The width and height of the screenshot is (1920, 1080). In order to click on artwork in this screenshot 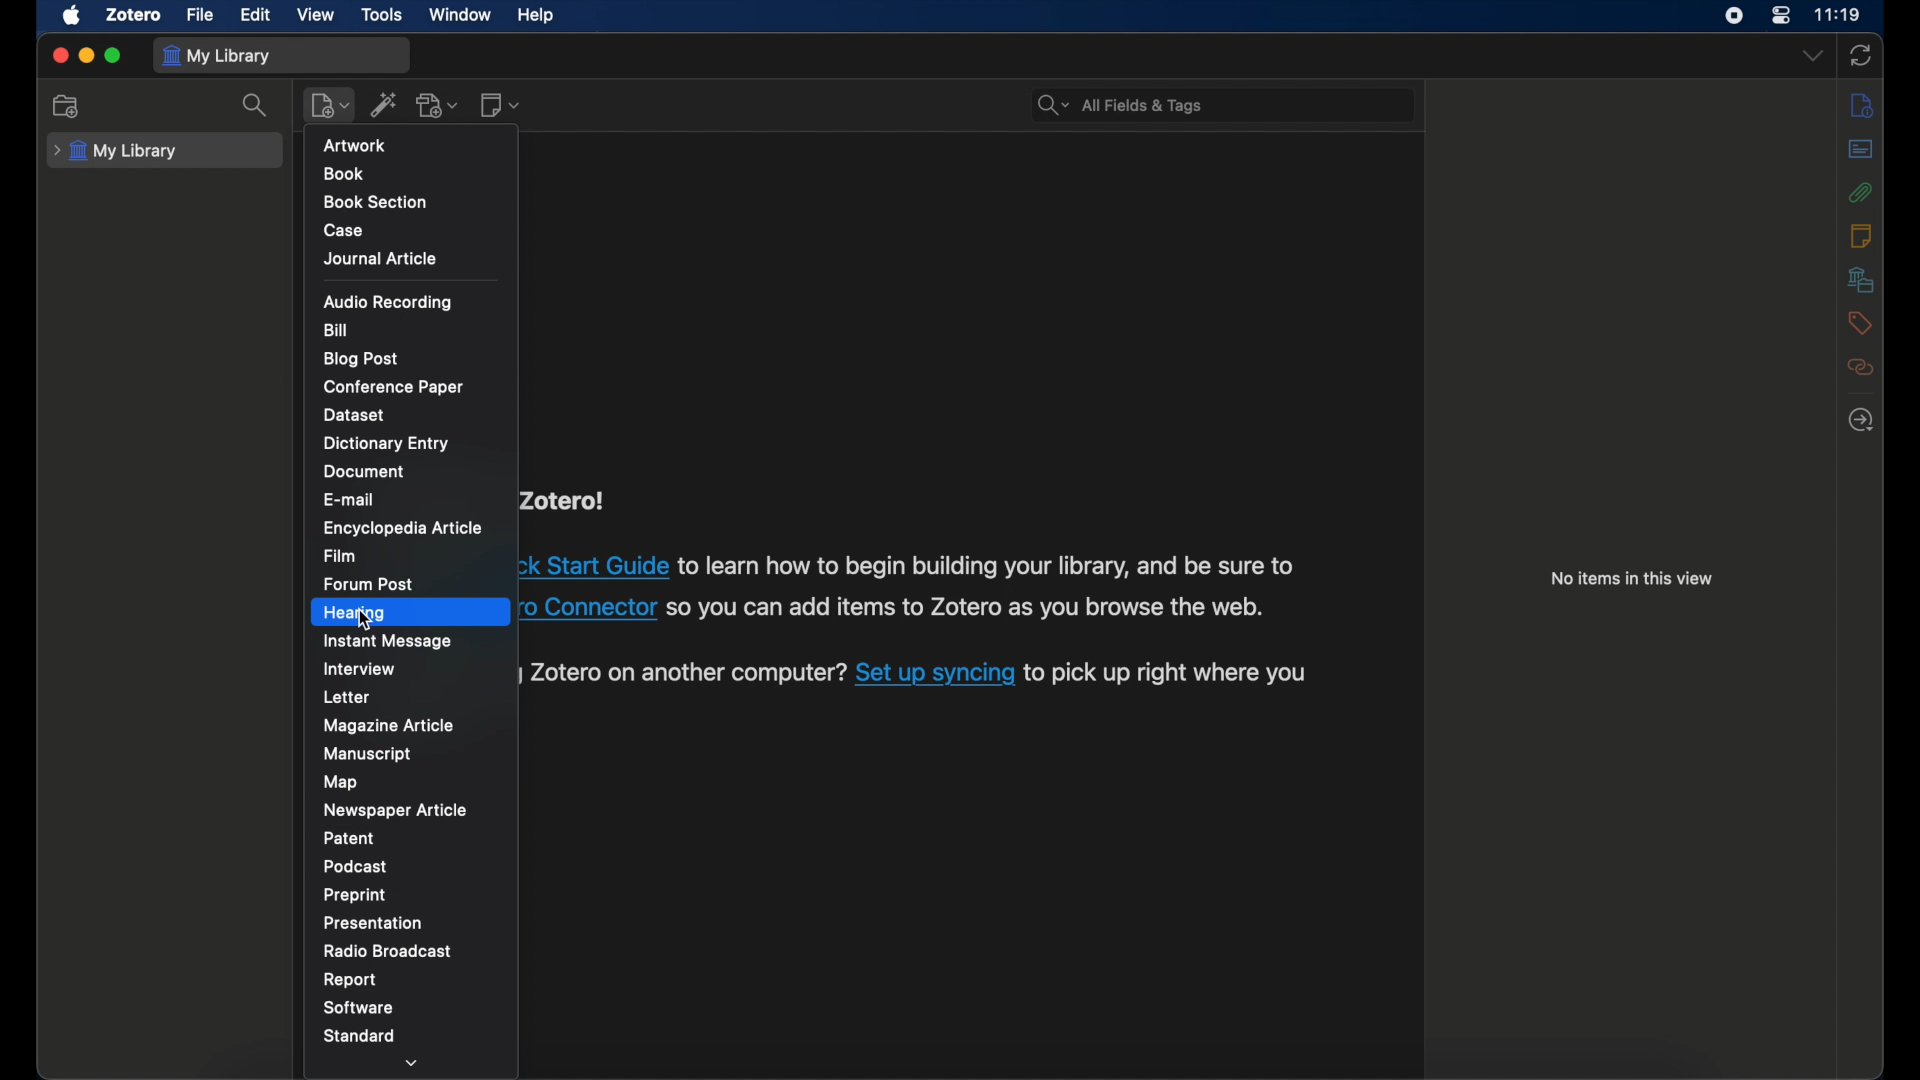, I will do `click(355, 144)`.